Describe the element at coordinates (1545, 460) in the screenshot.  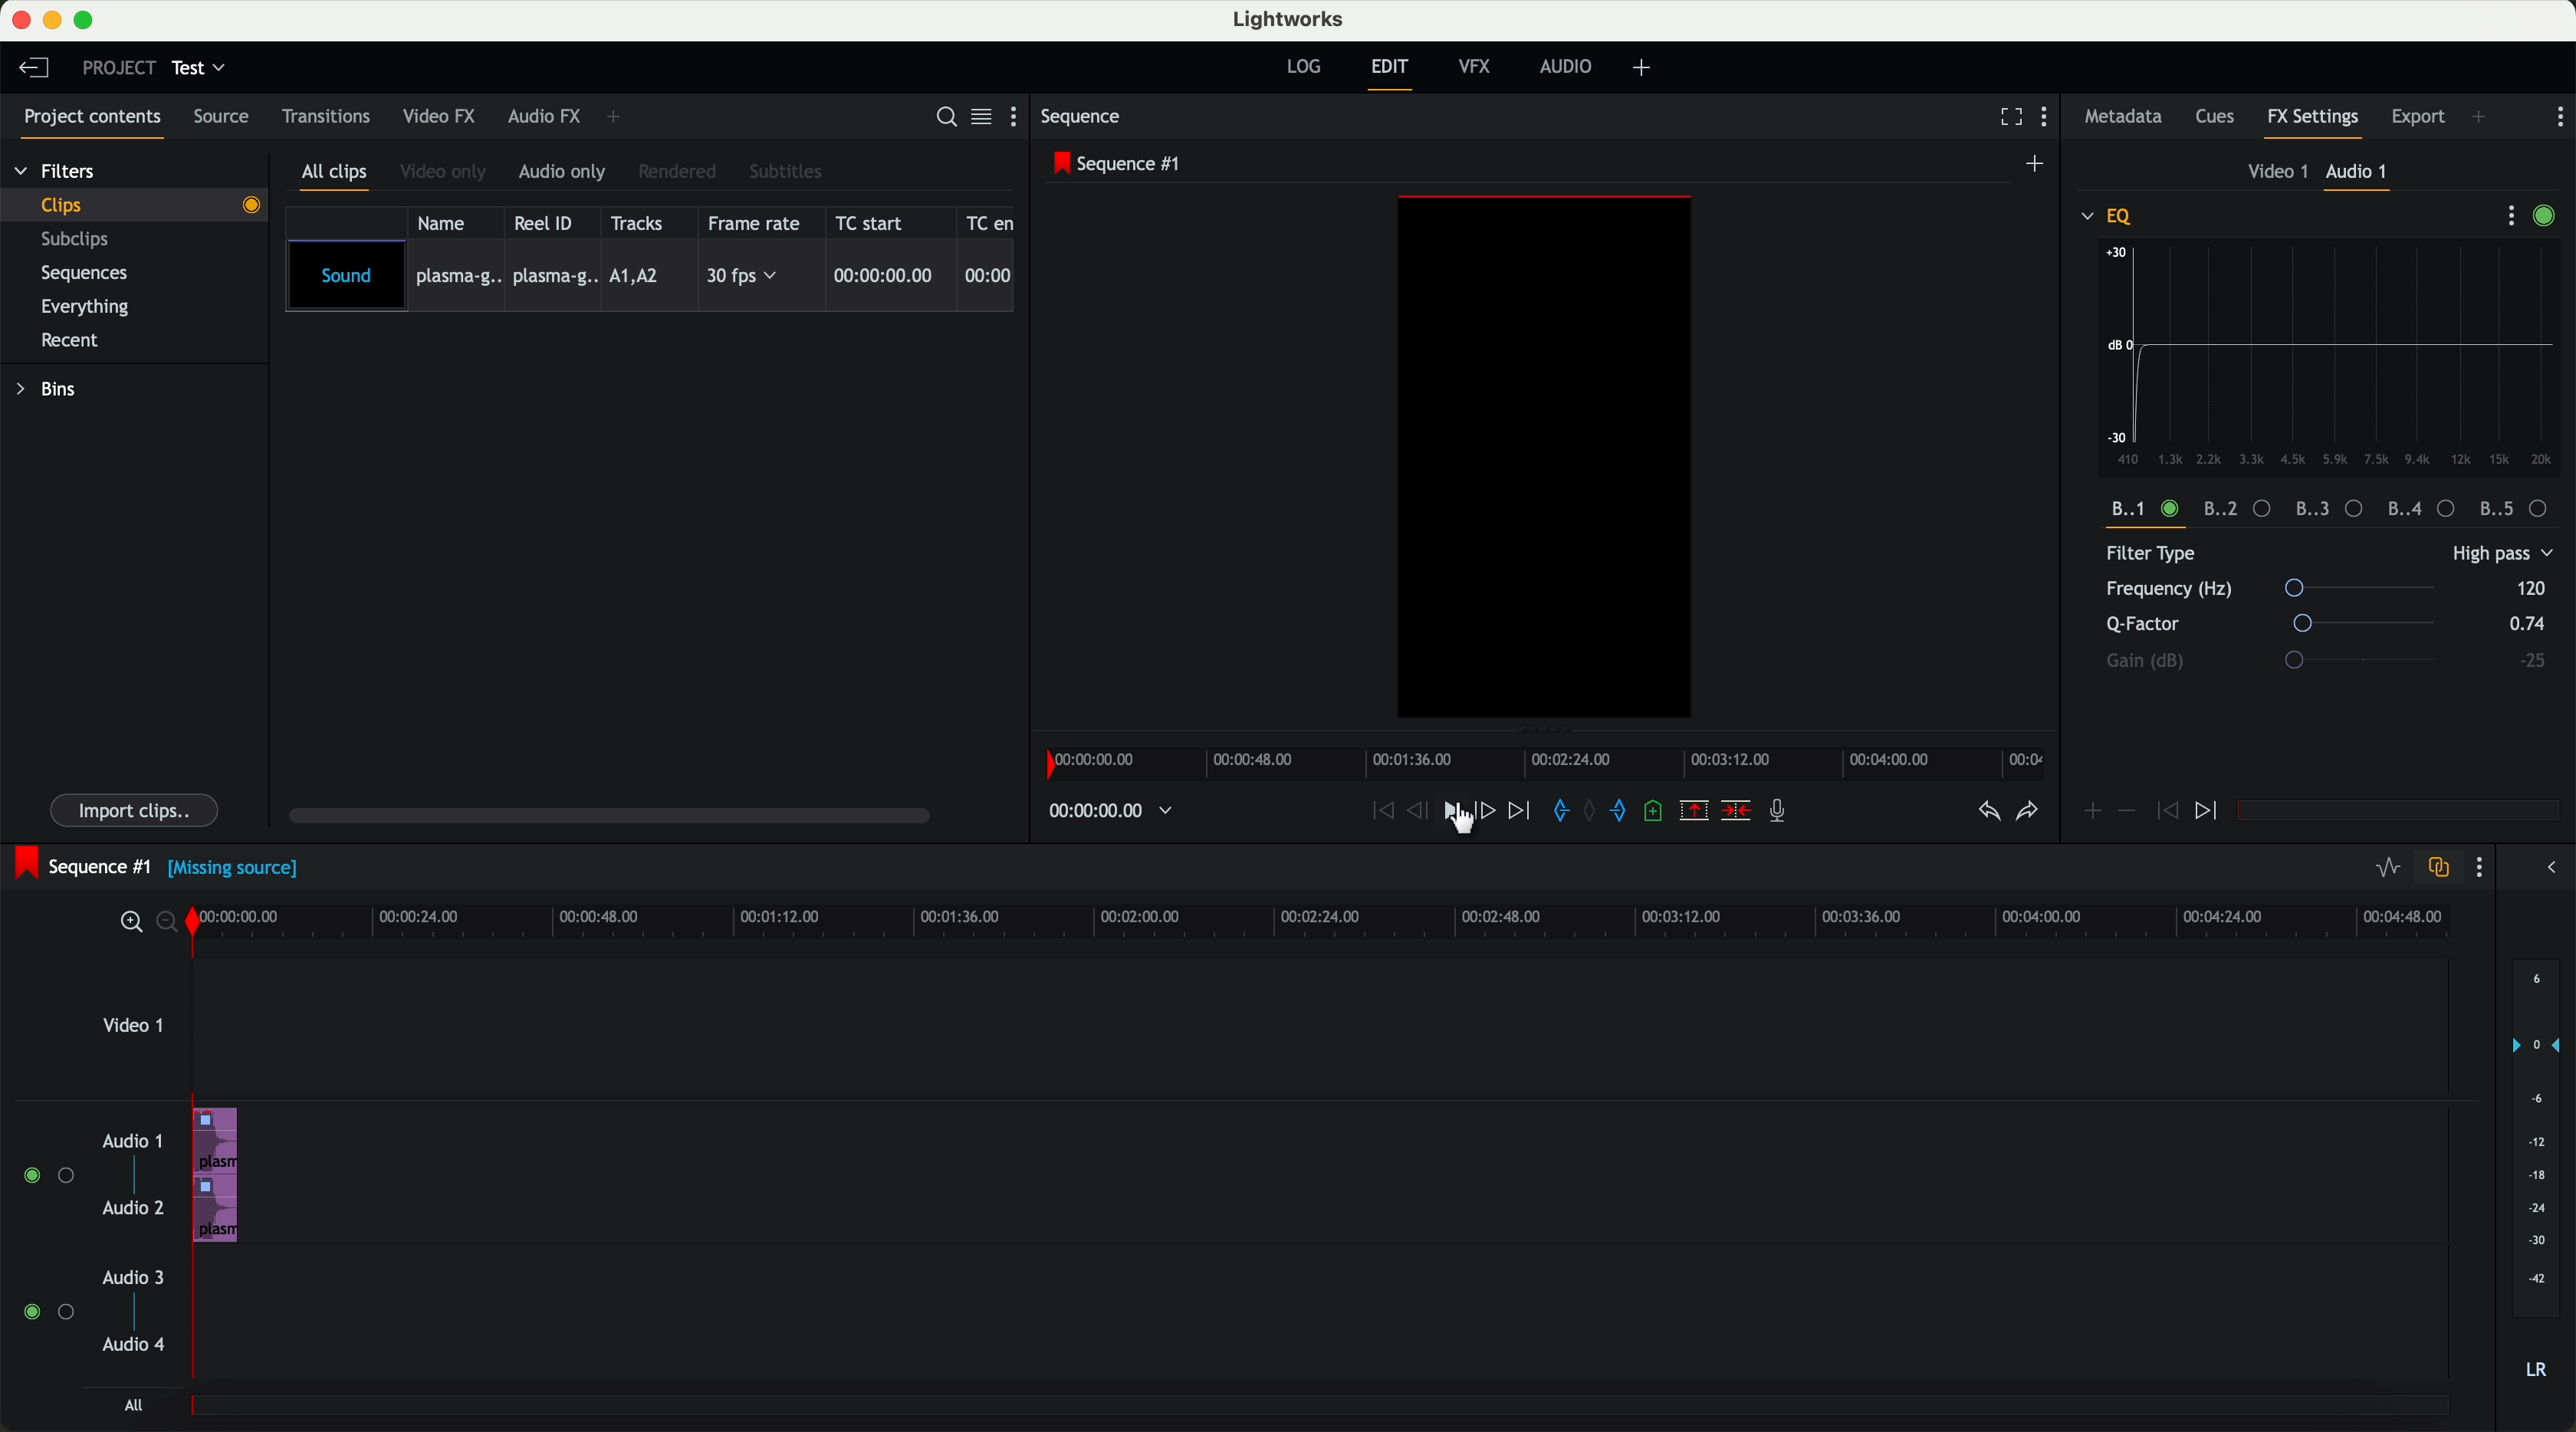
I see `workspace` at that location.